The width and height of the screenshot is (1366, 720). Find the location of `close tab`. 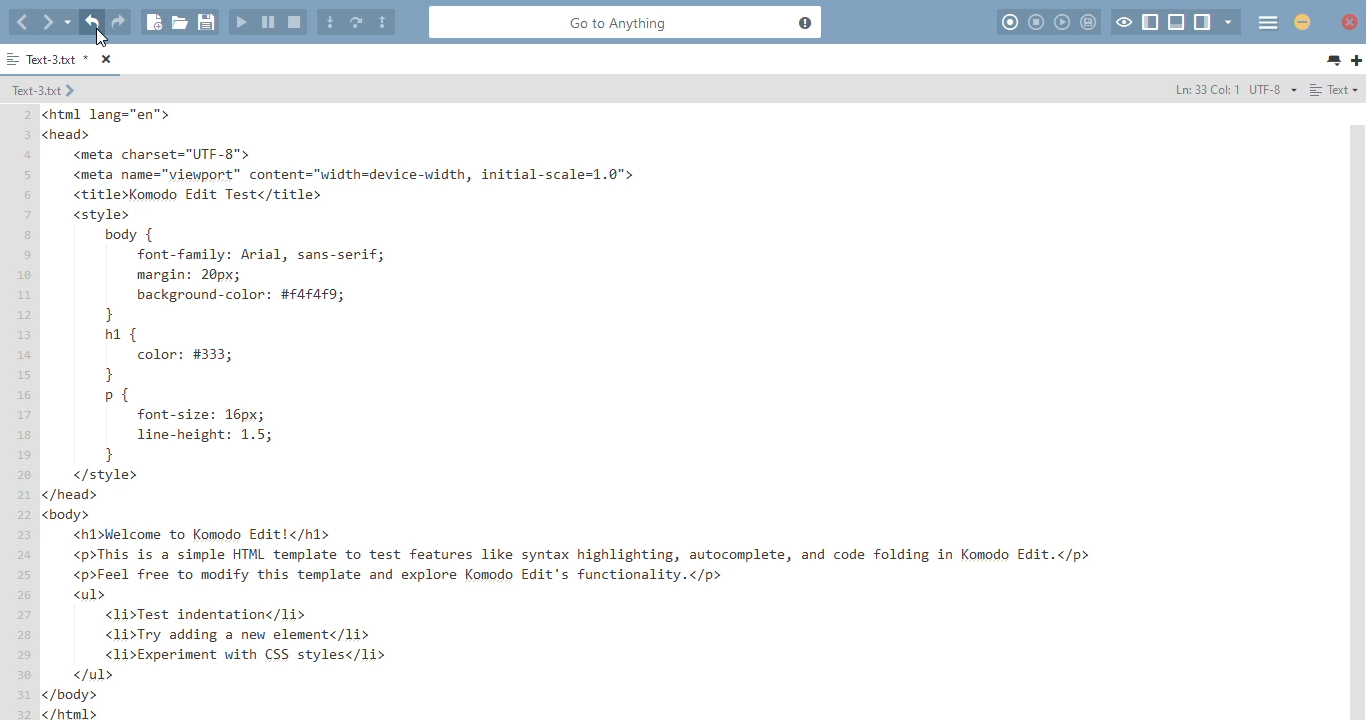

close tab is located at coordinates (107, 60).